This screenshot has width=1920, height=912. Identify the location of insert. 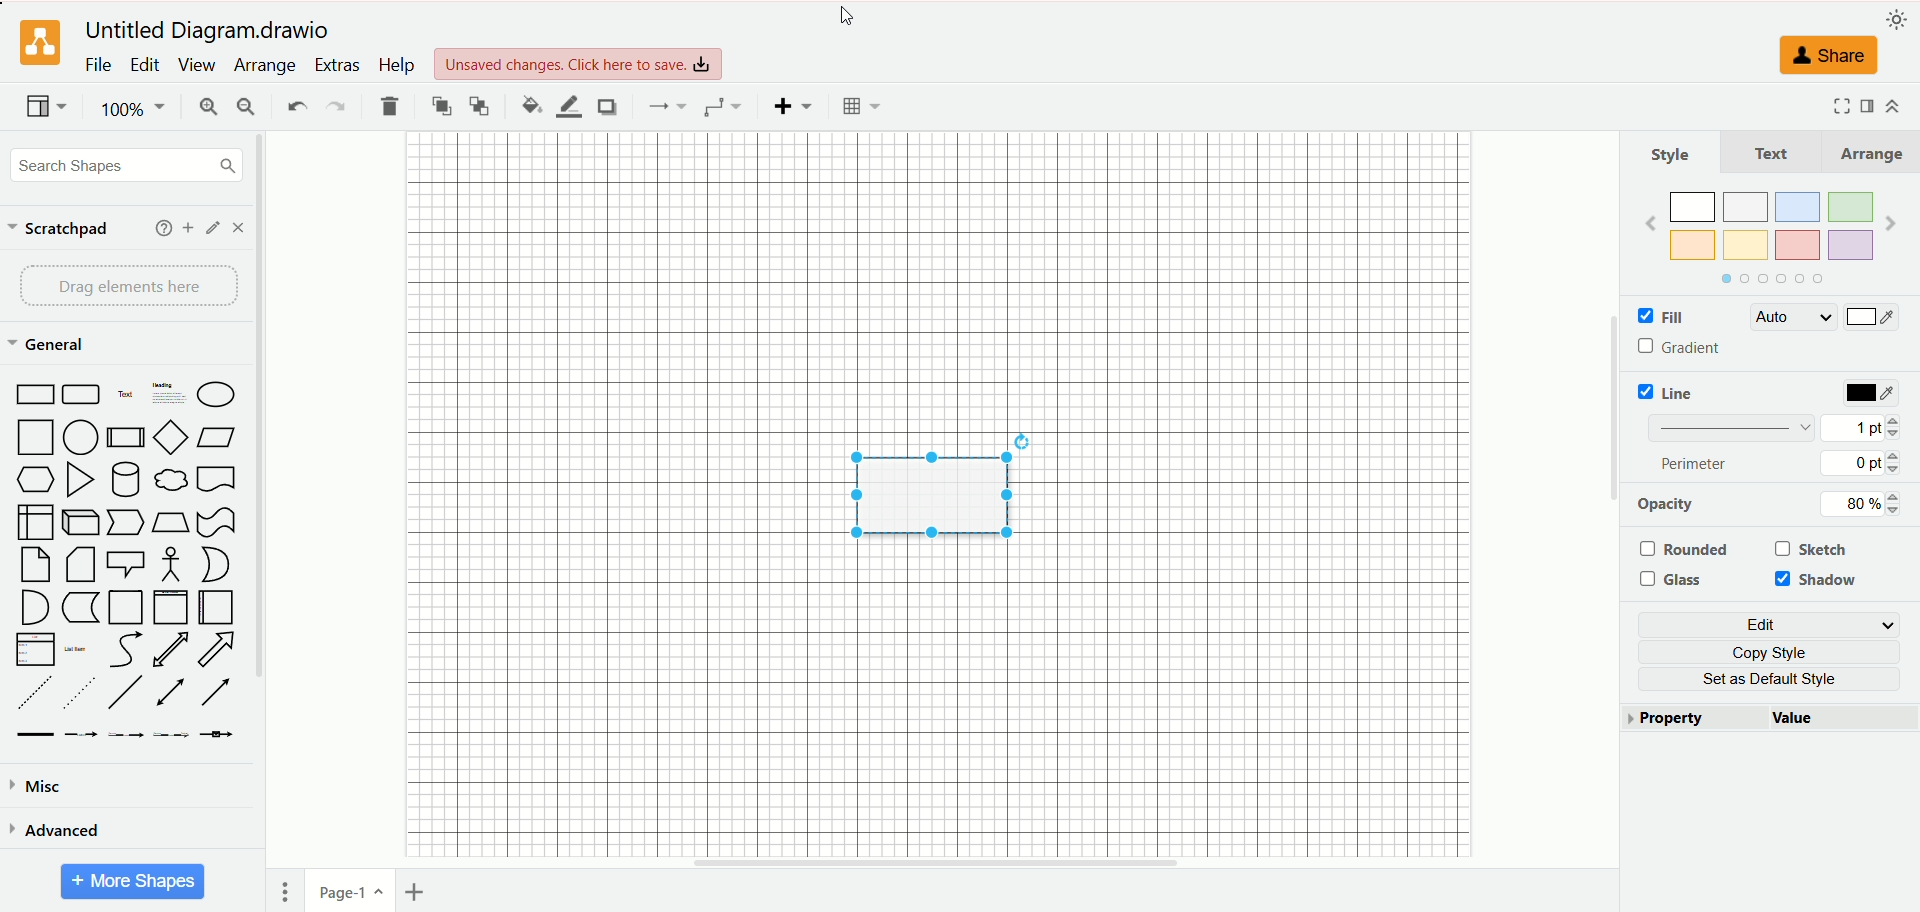
(794, 106).